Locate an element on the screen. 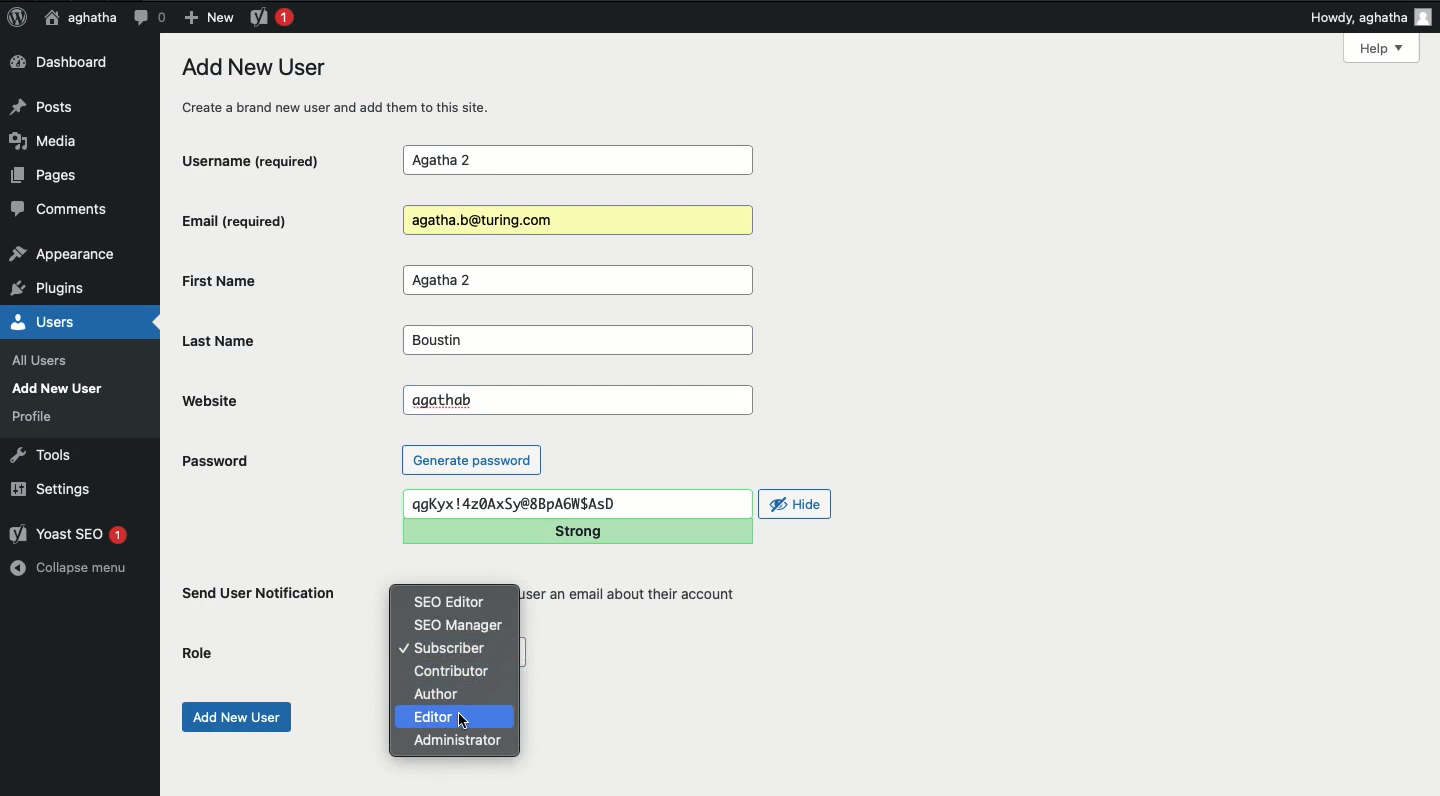  Strong is located at coordinates (580, 530).